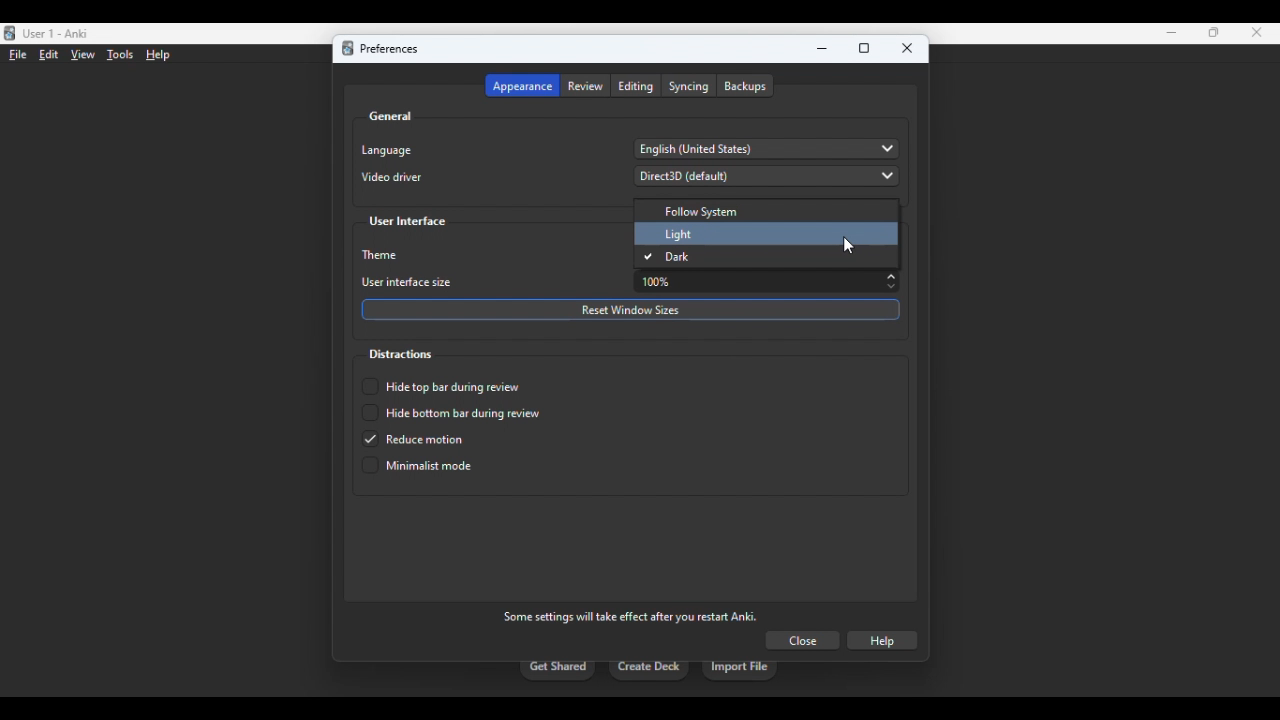  What do you see at coordinates (763, 208) in the screenshot?
I see `Follow System` at bounding box center [763, 208].